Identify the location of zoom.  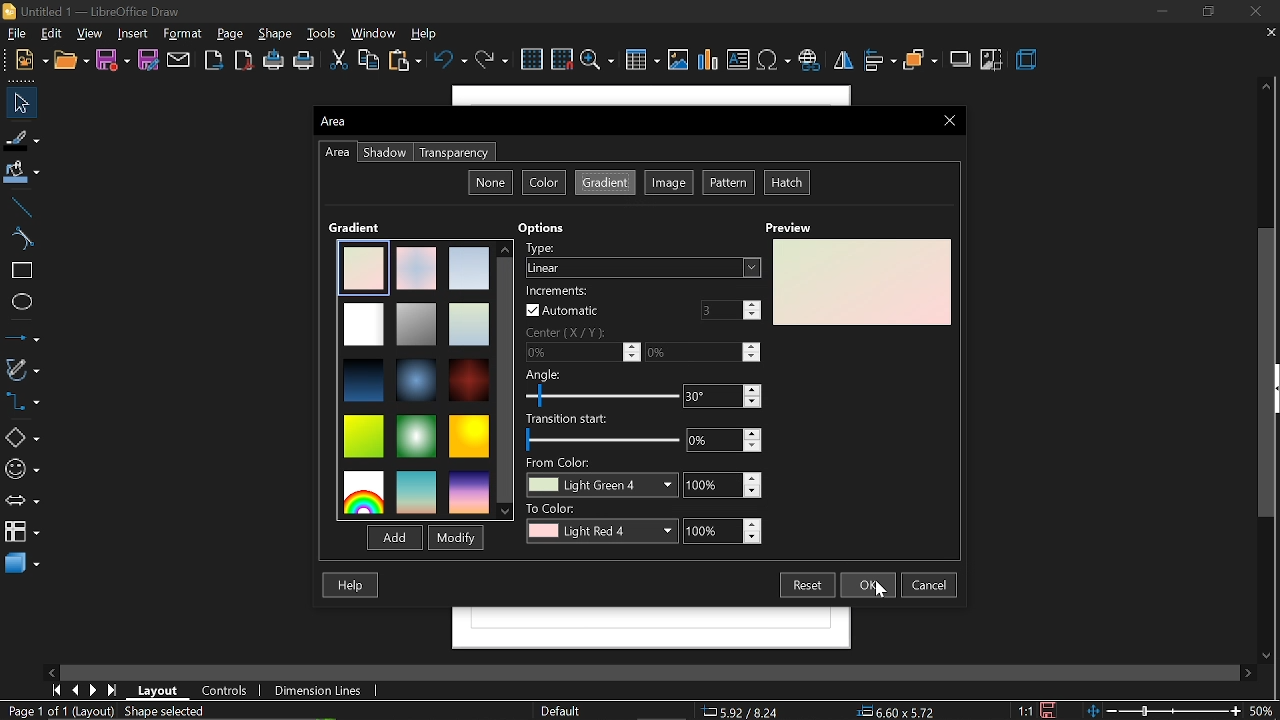
(598, 61).